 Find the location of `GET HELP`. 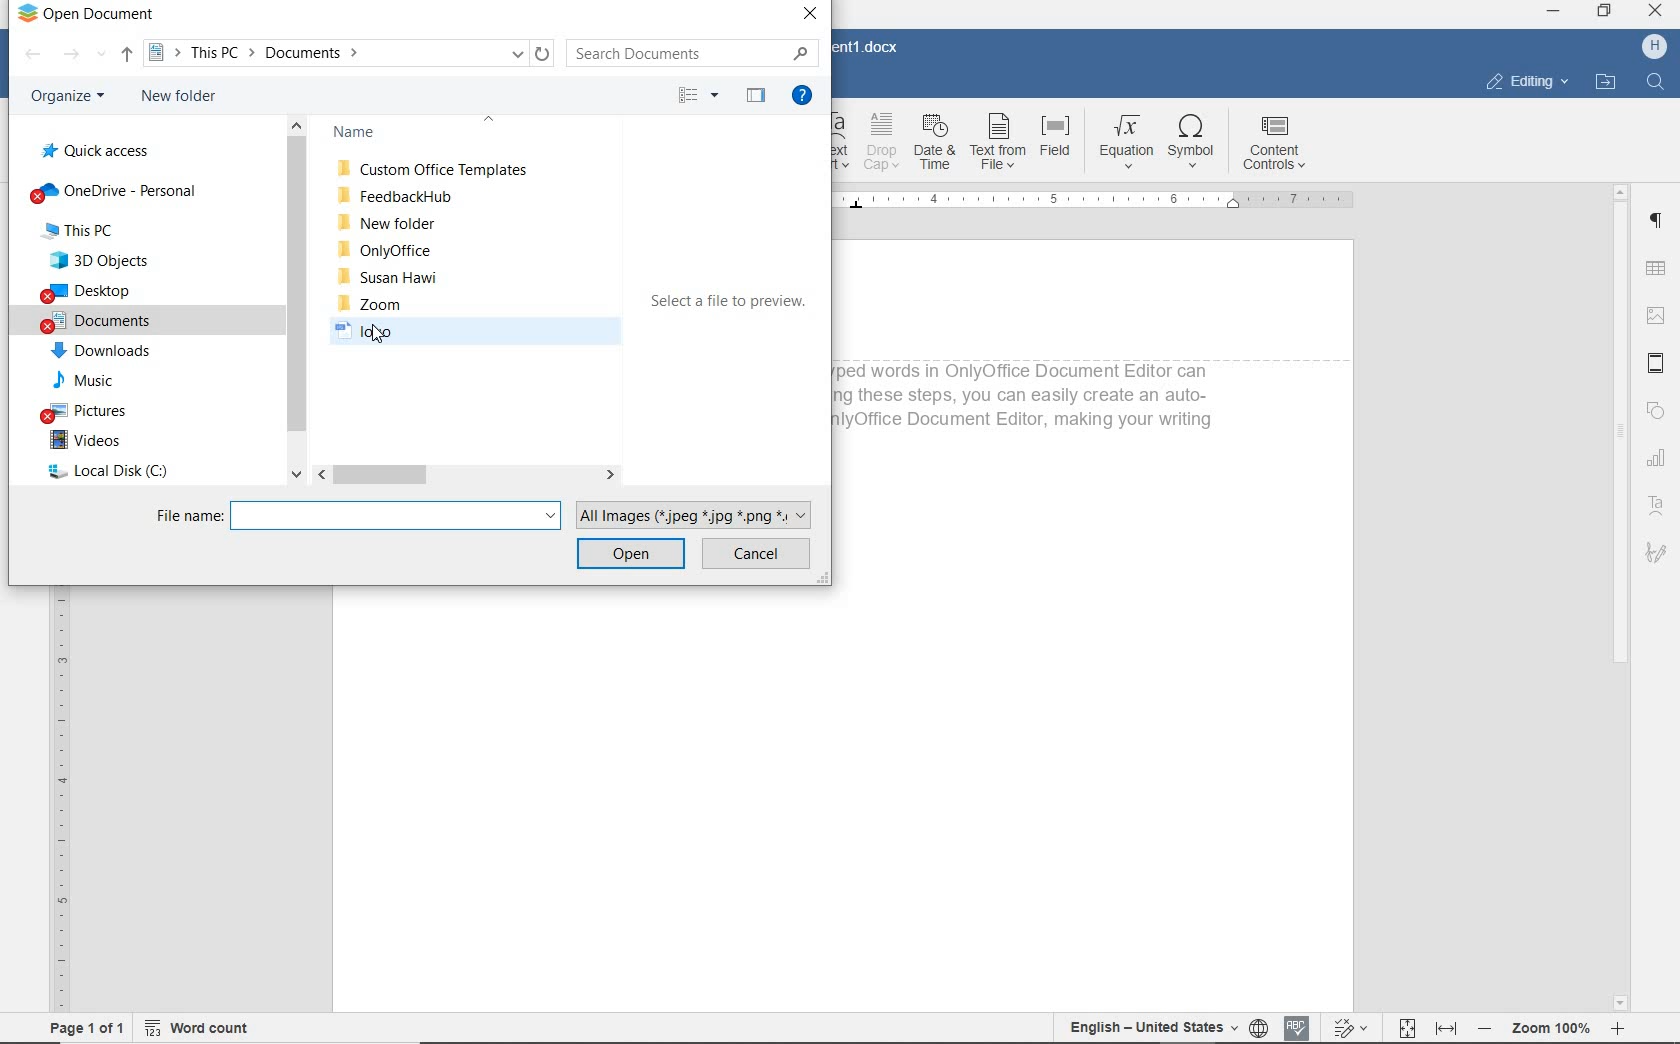

GET HELP is located at coordinates (806, 95).